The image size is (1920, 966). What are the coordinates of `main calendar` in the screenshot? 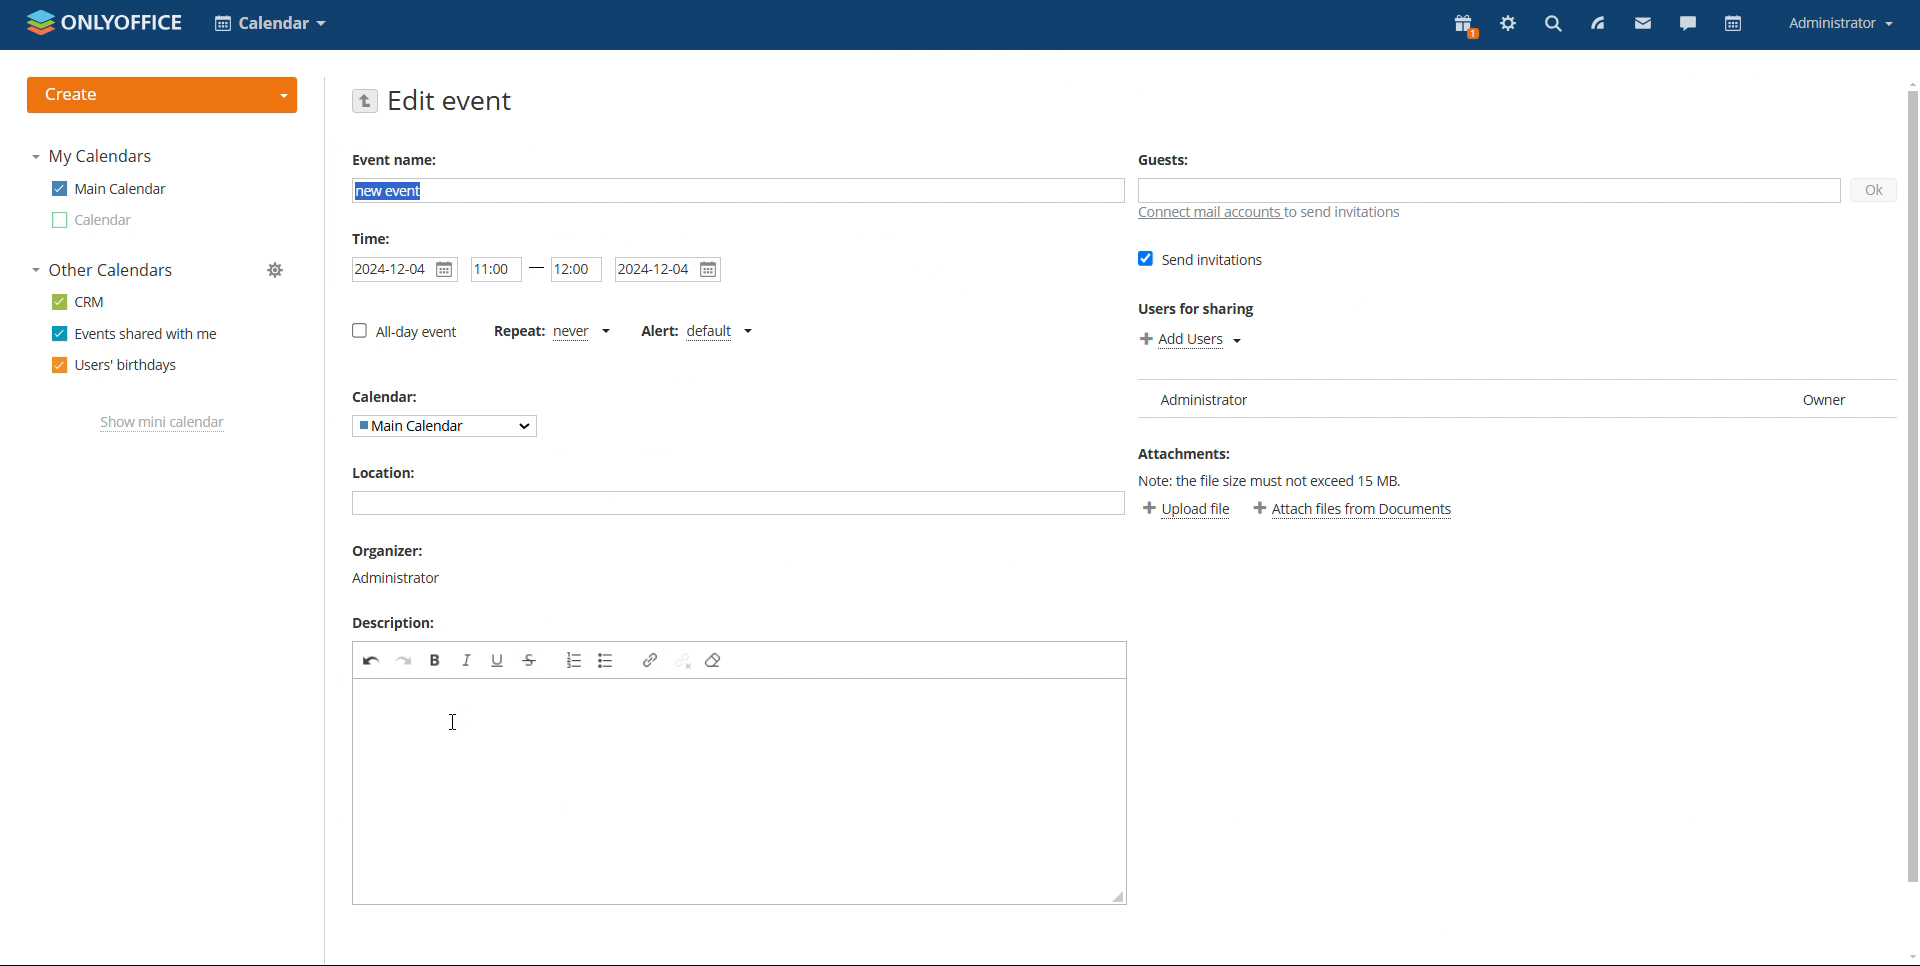 It's located at (107, 188).